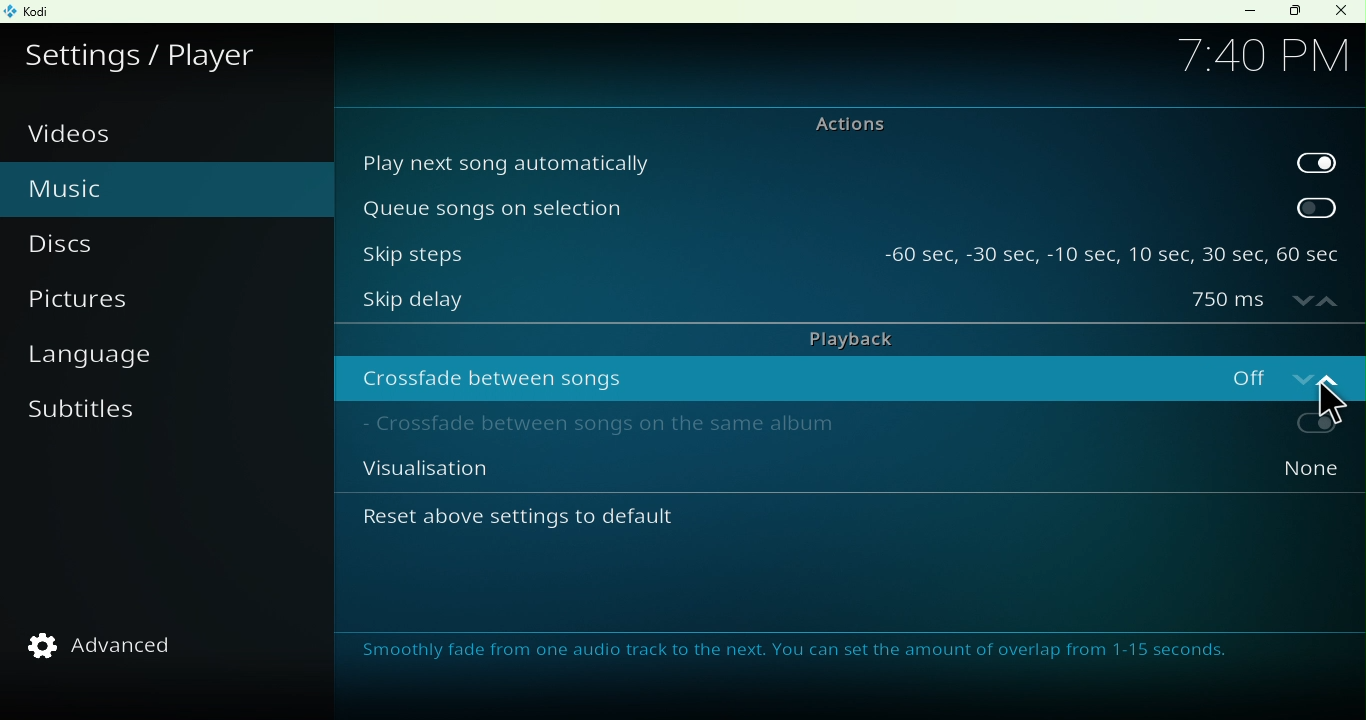 Image resolution: width=1366 pixels, height=720 pixels. Describe the element at coordinates (114, 645) in the screenshot. I see `Advanced` at that location.